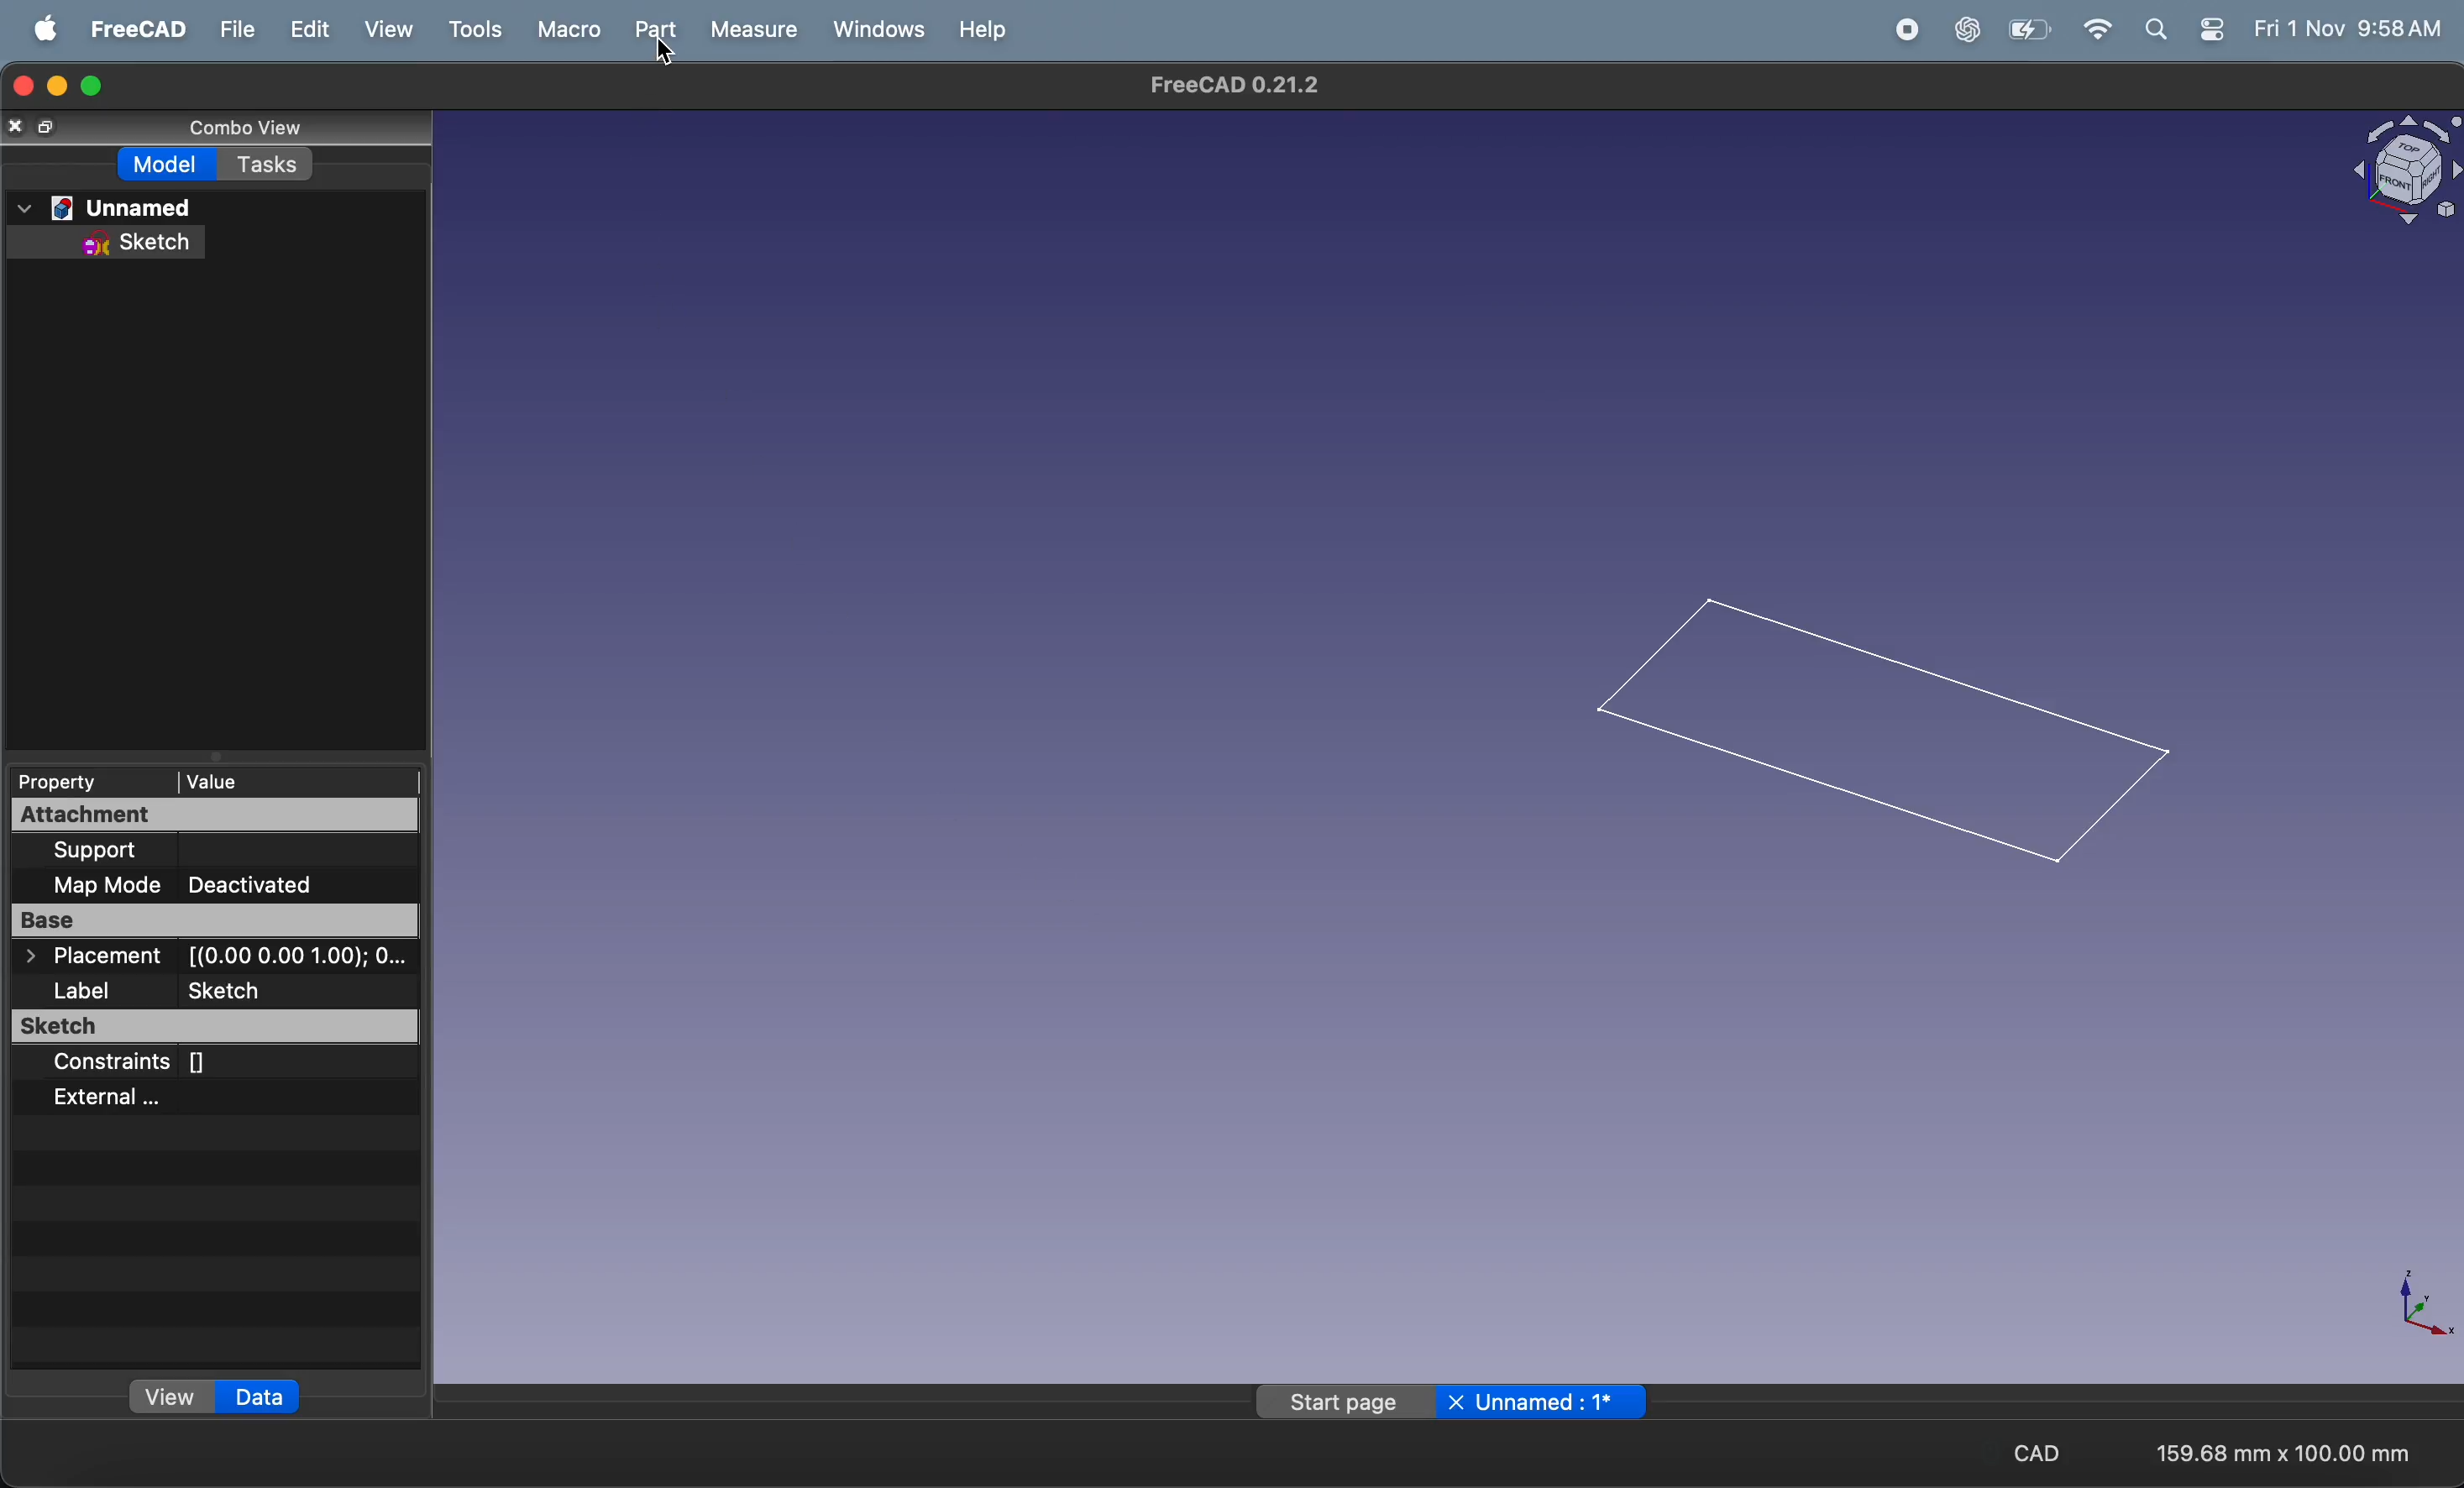 Image resolution: width=2464 pixels, height=1488 pixels. I want to click on close, so click(28, 128).